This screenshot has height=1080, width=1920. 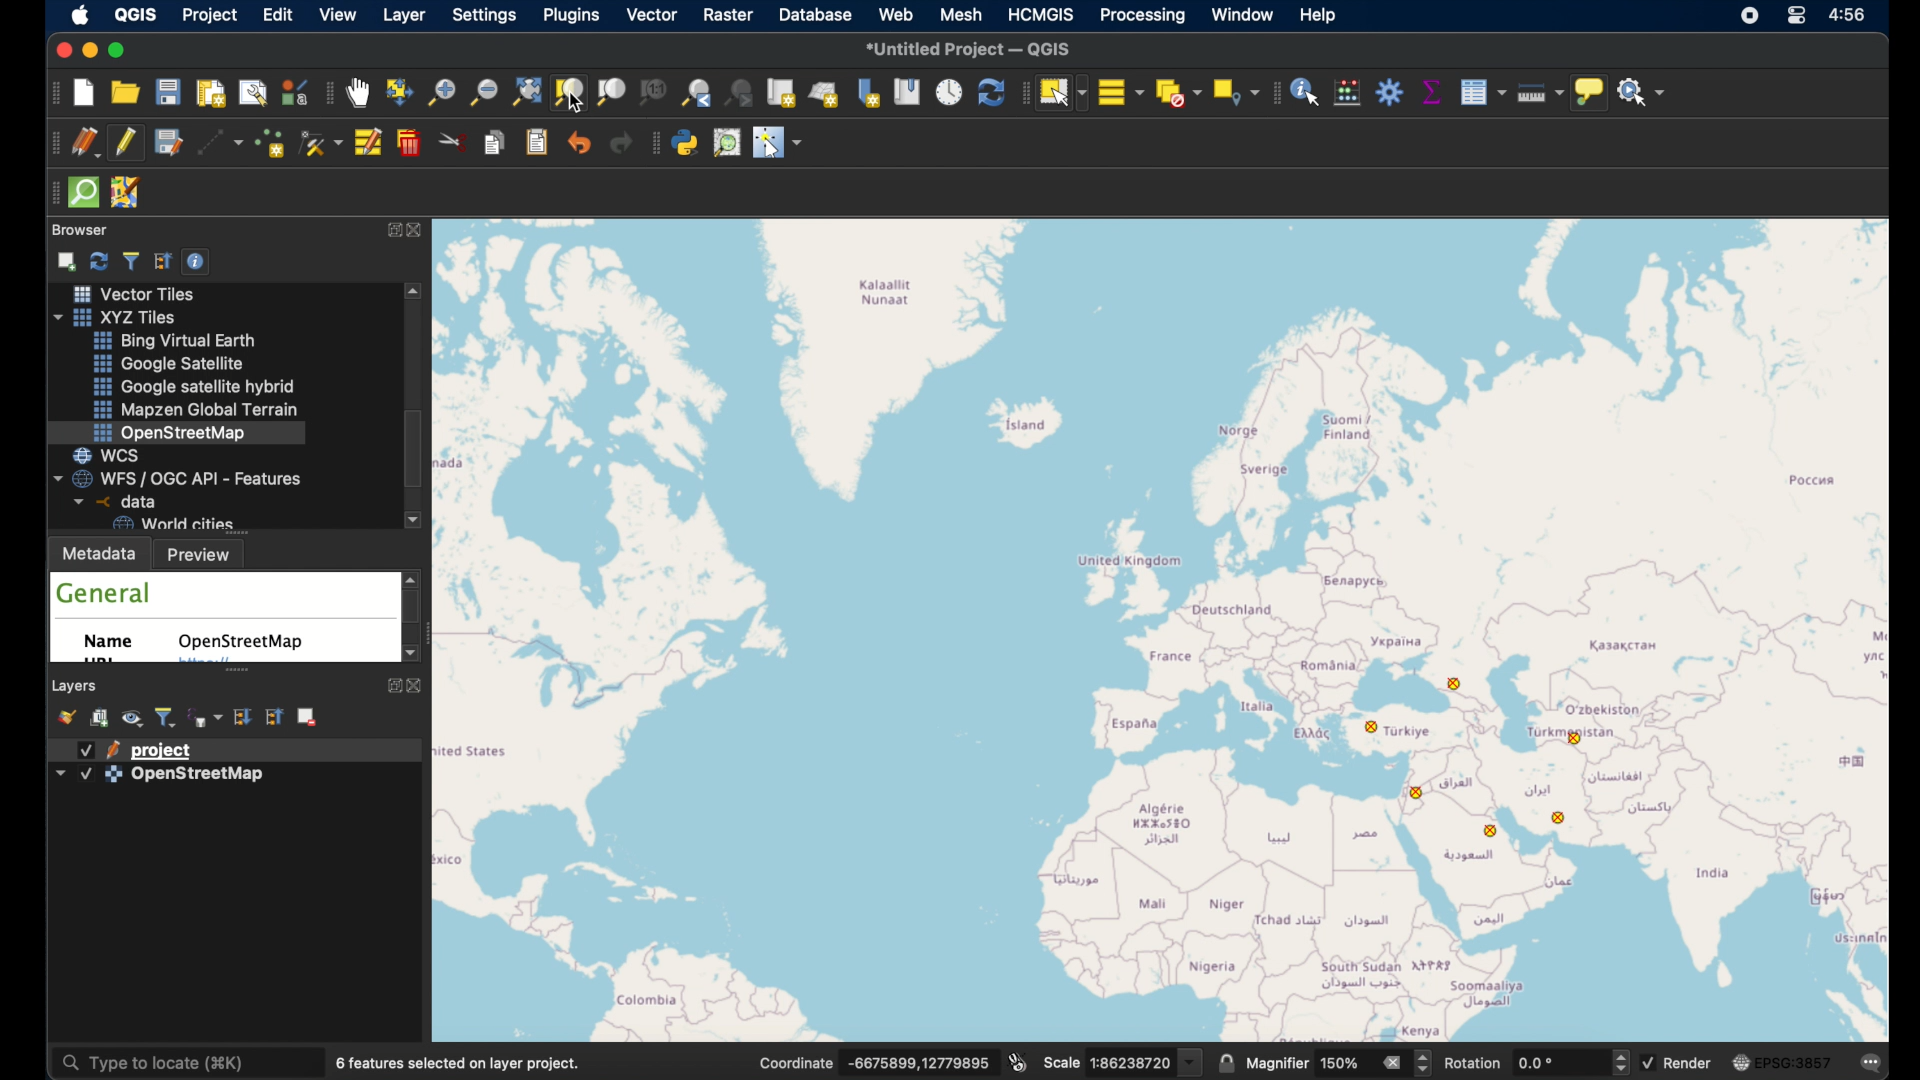 I want to click on attributes toolbar, so click(x=1274, y=93).